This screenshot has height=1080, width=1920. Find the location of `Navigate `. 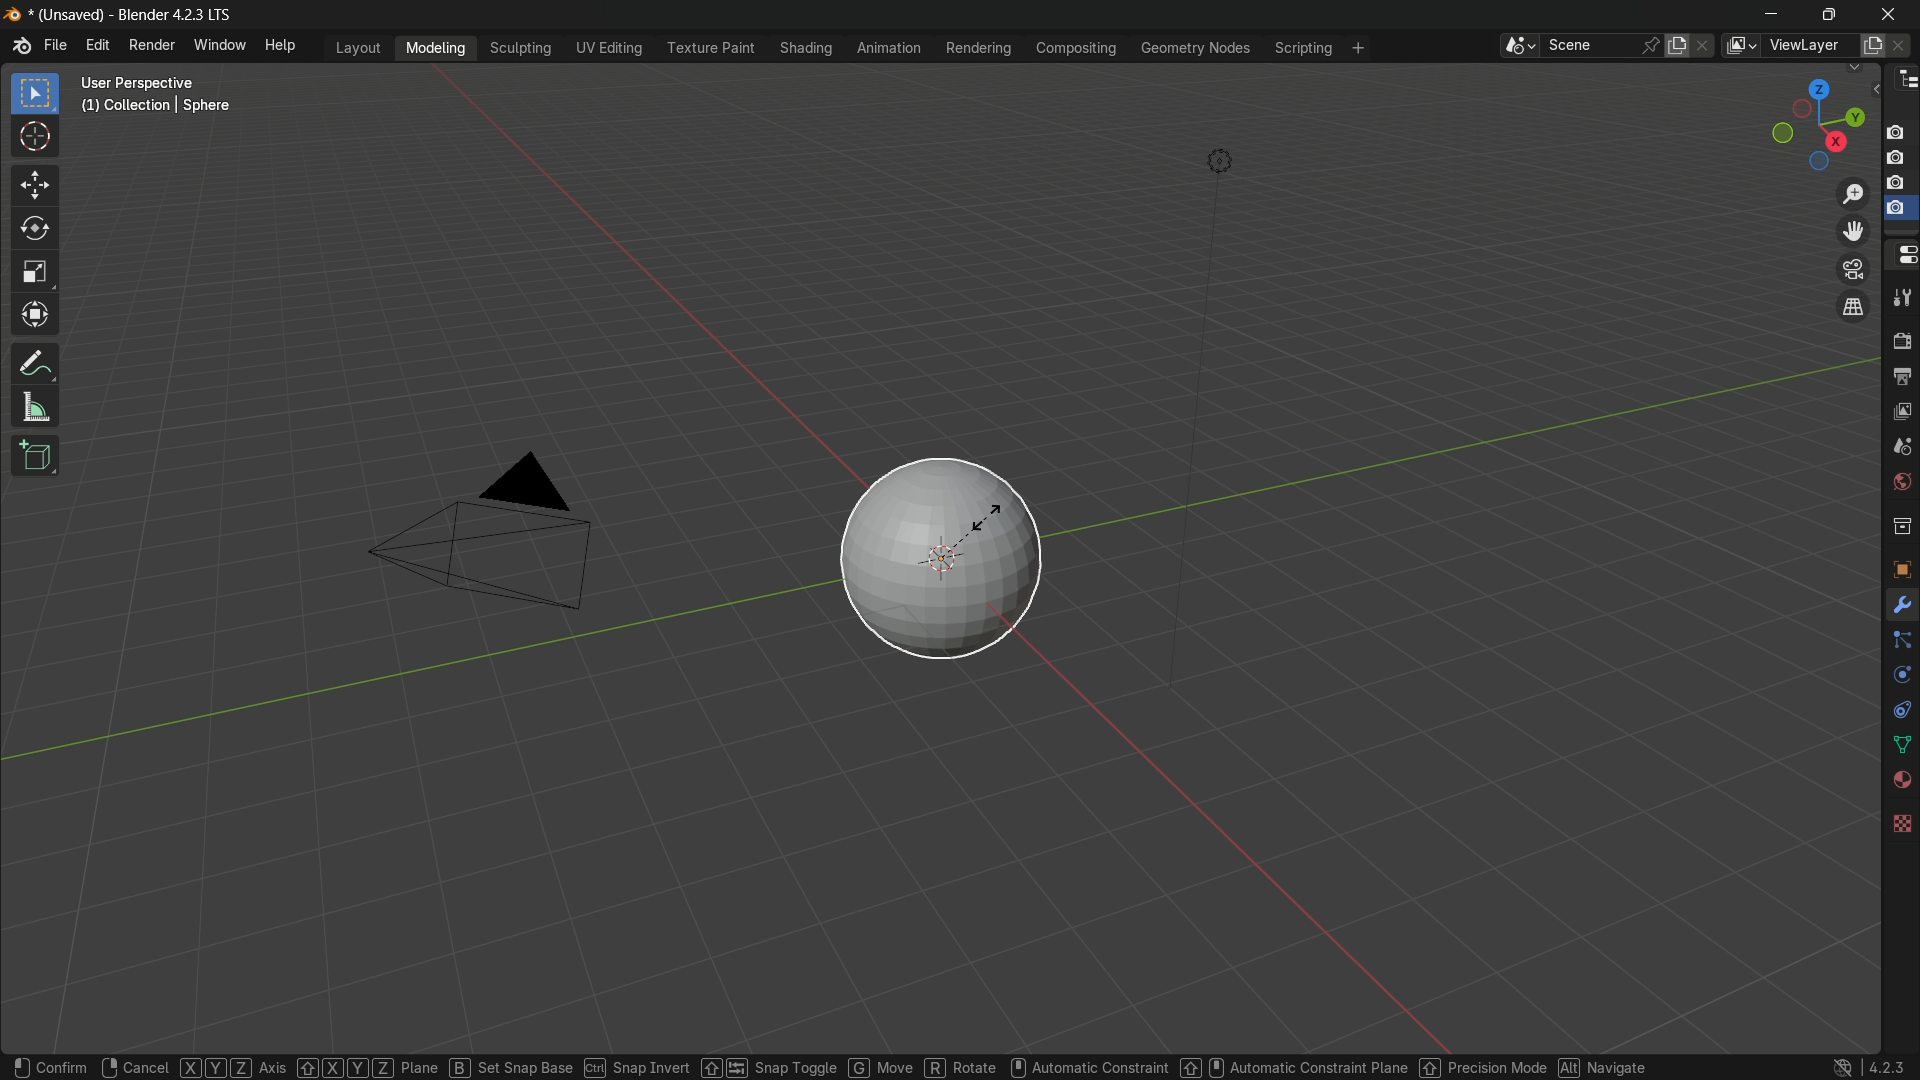

Navigate  is located at coordinates (1605, 1066).